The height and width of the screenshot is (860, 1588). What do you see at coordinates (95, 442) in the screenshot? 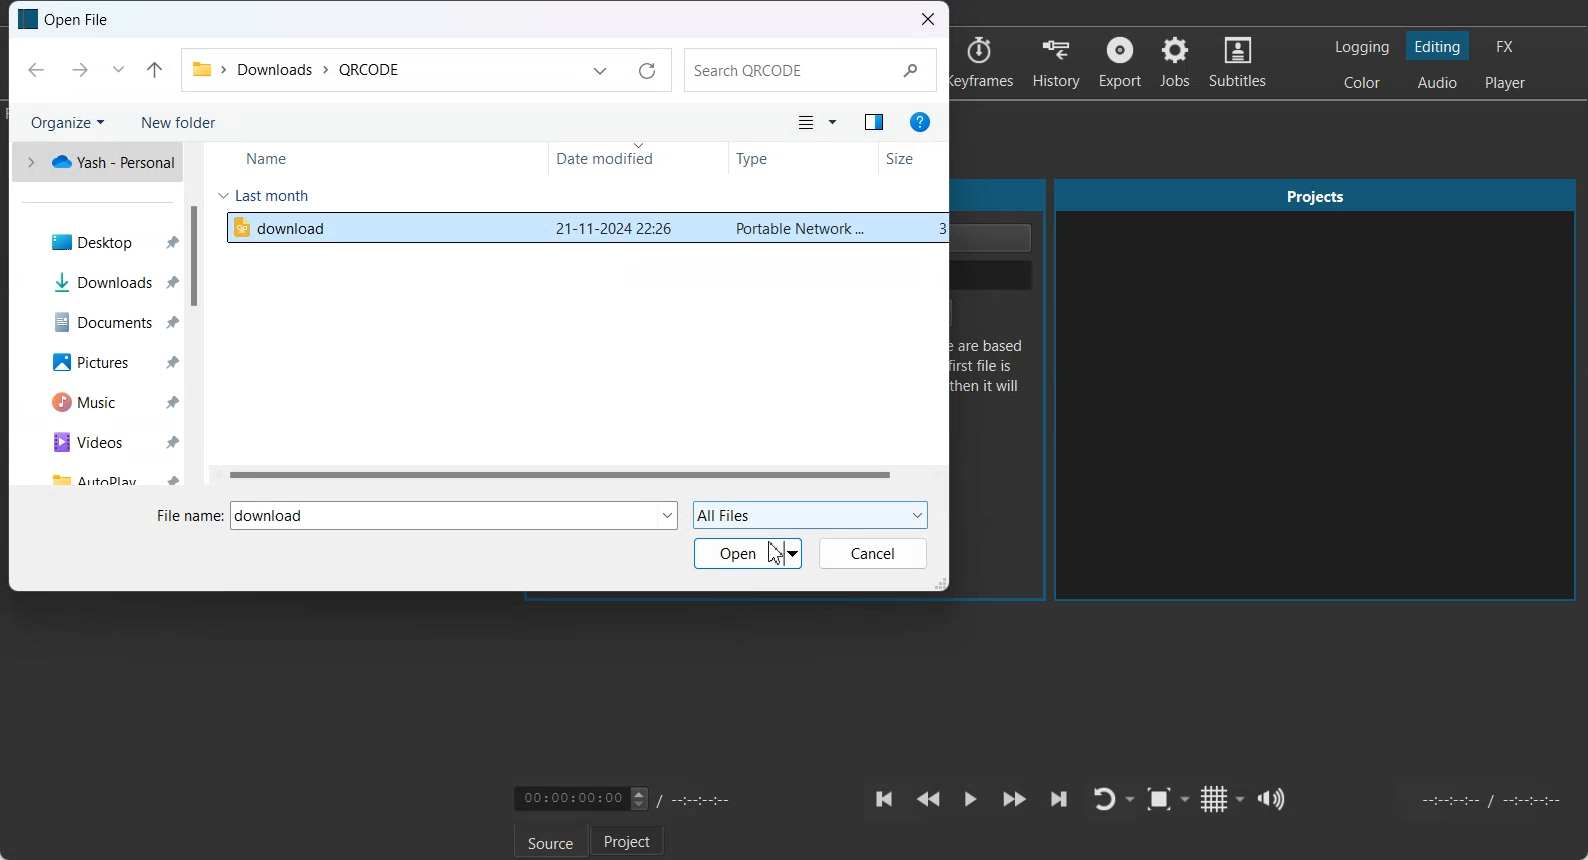
I see `Videos` at bounding box center [95, 442].